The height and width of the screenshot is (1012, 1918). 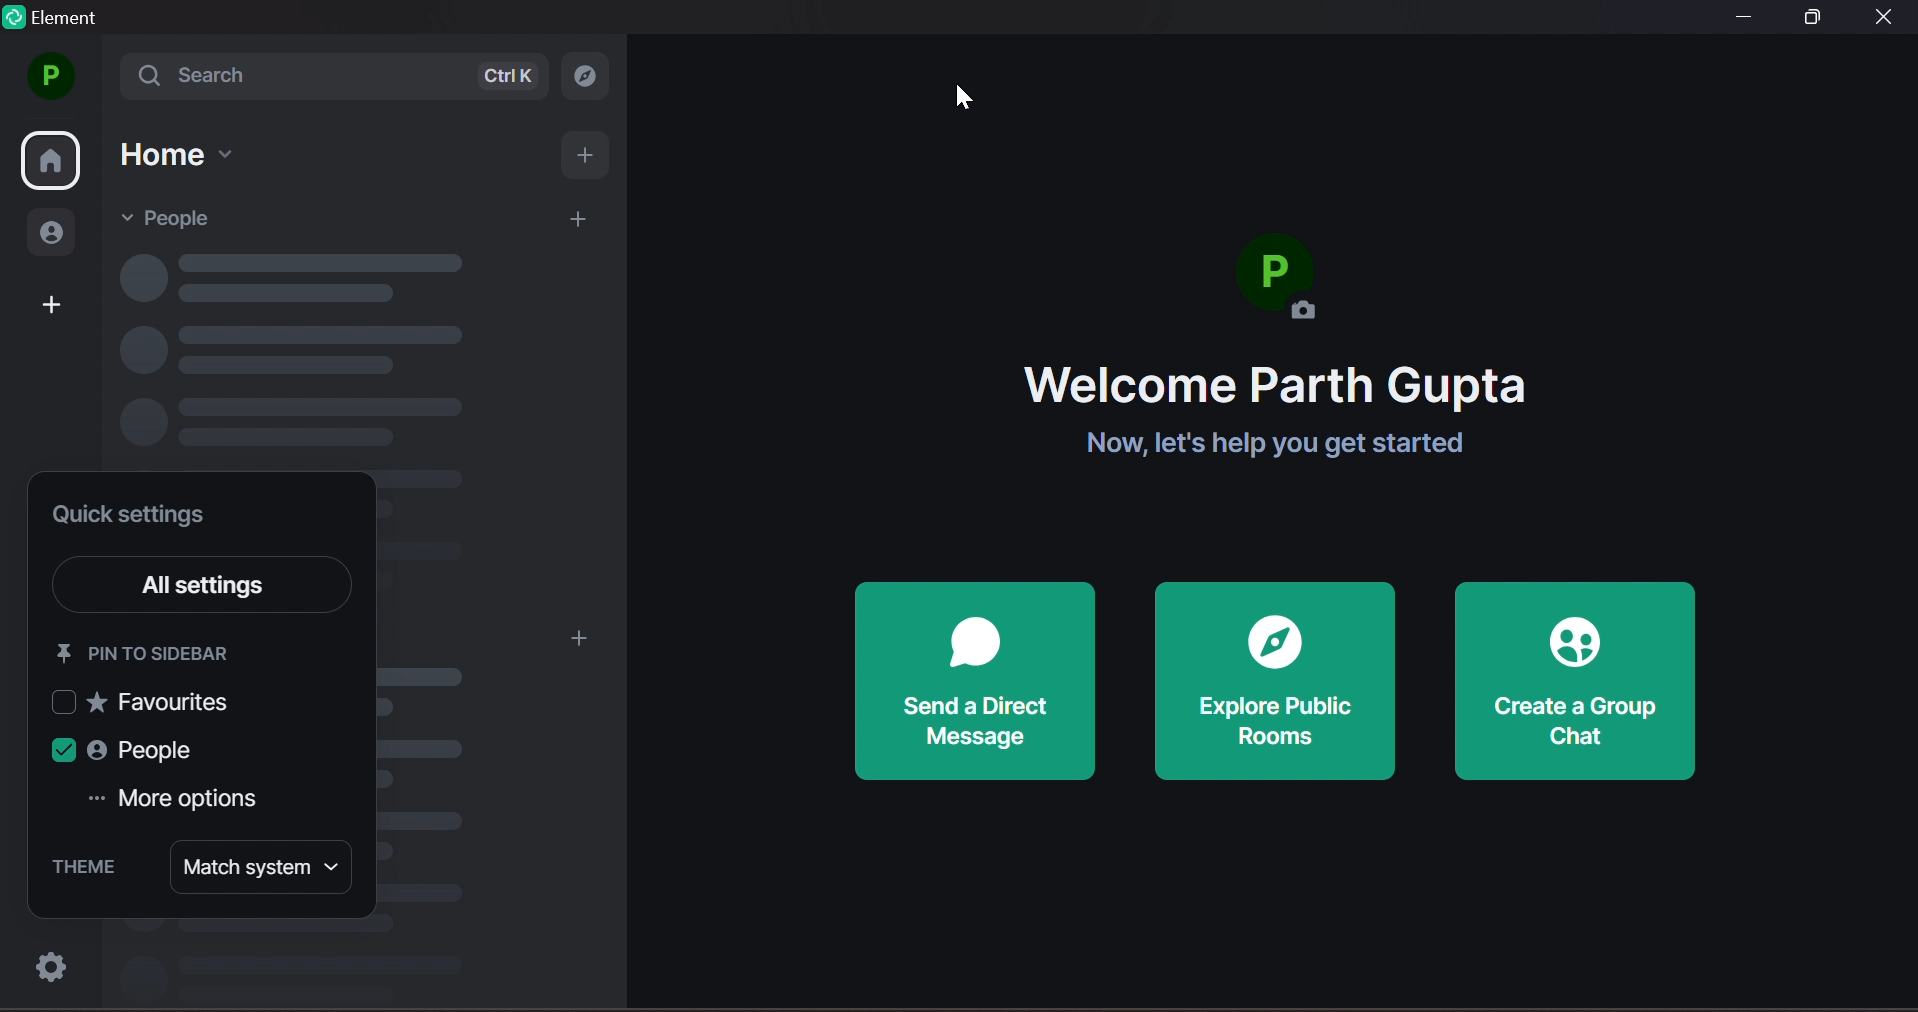 I want to click on welcome parth gupta, so click(x=1276, y=386).